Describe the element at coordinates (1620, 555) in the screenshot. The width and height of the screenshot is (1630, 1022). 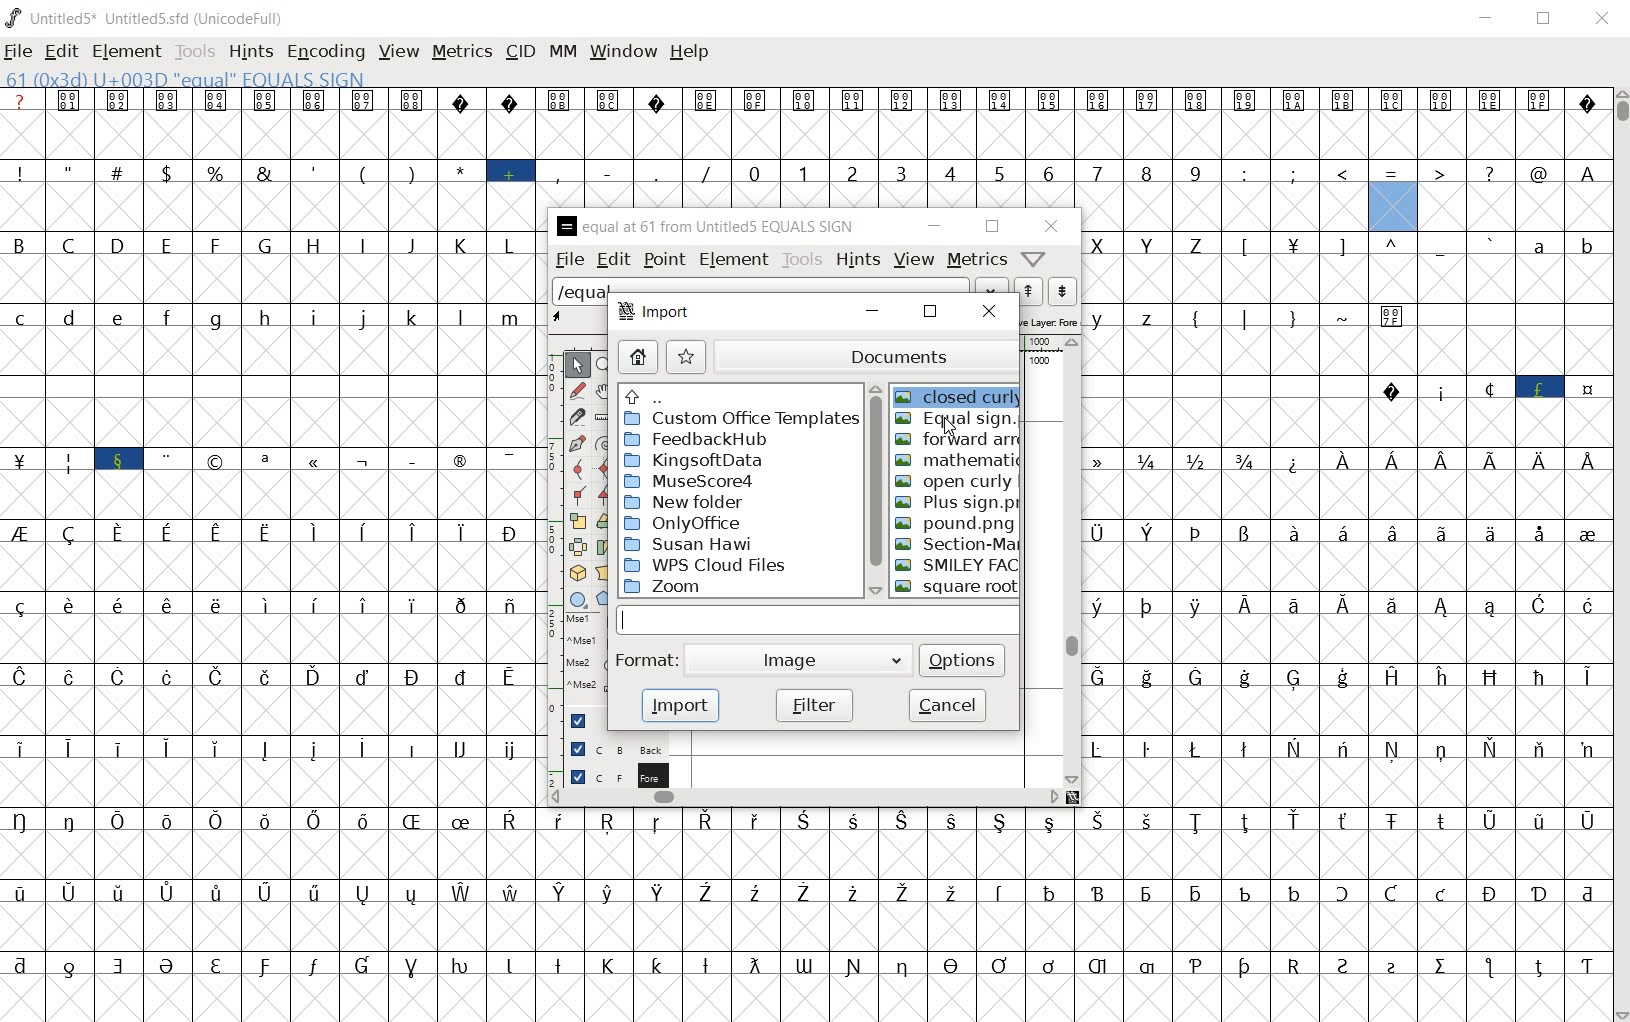
I see `scrollbar` at that location.